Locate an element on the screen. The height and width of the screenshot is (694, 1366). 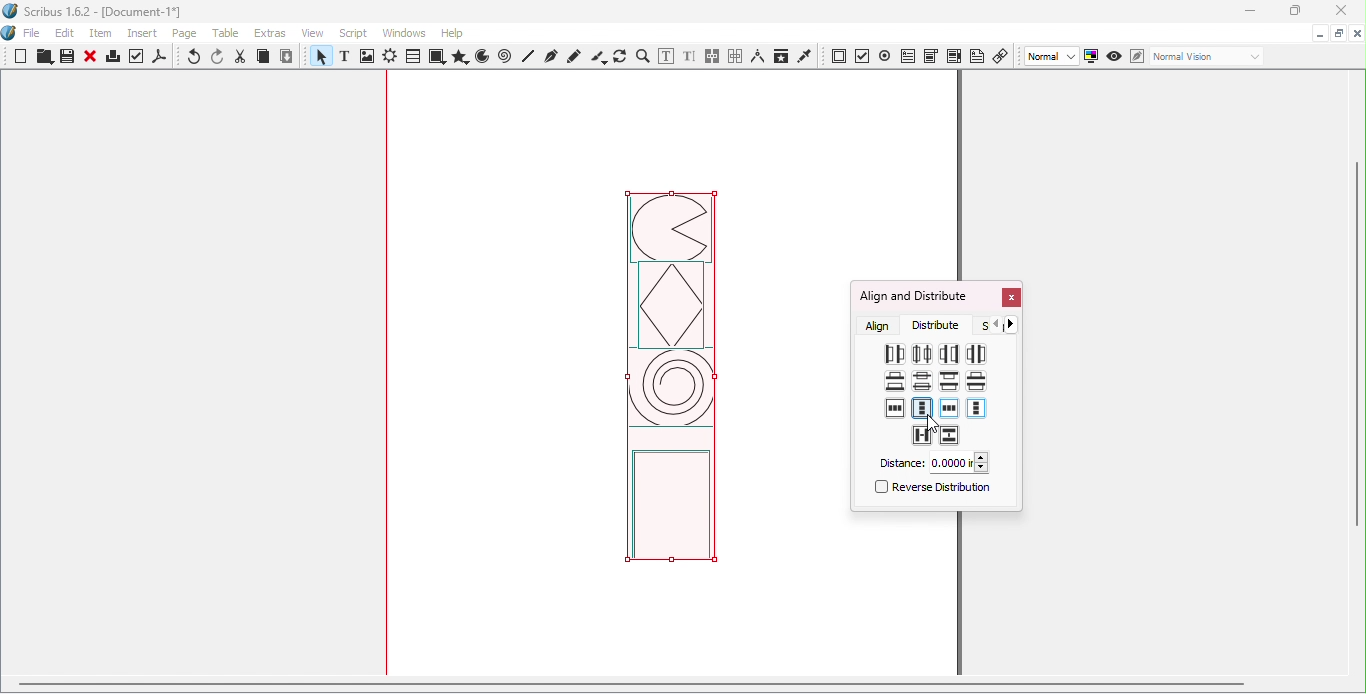
cursor is located at coordinates (934, 423).